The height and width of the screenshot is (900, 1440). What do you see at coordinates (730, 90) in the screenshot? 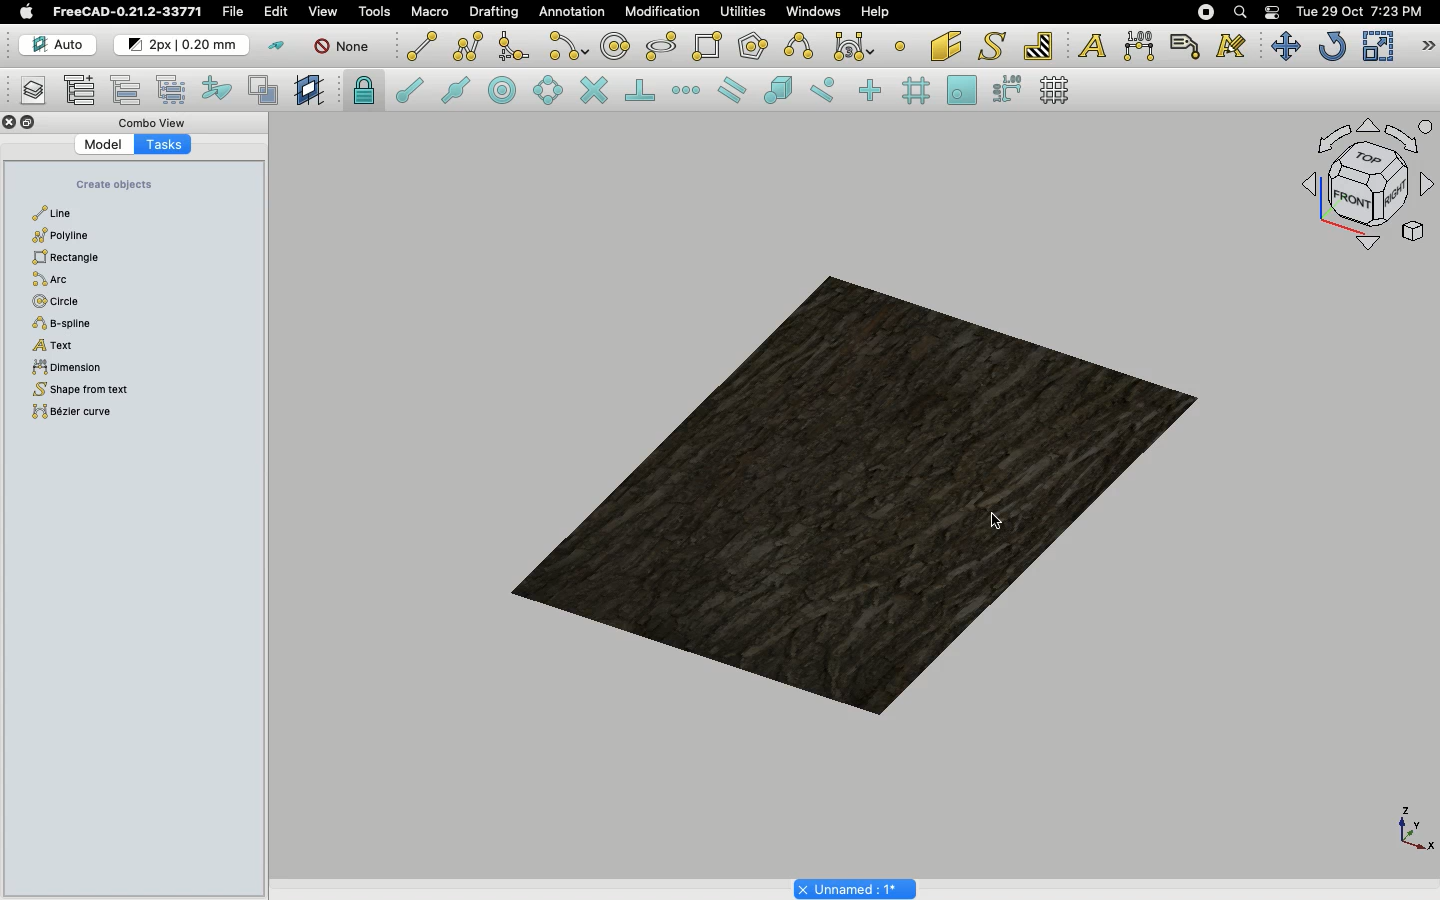
I see `Snap parallel` at bounding box center [730, 90].